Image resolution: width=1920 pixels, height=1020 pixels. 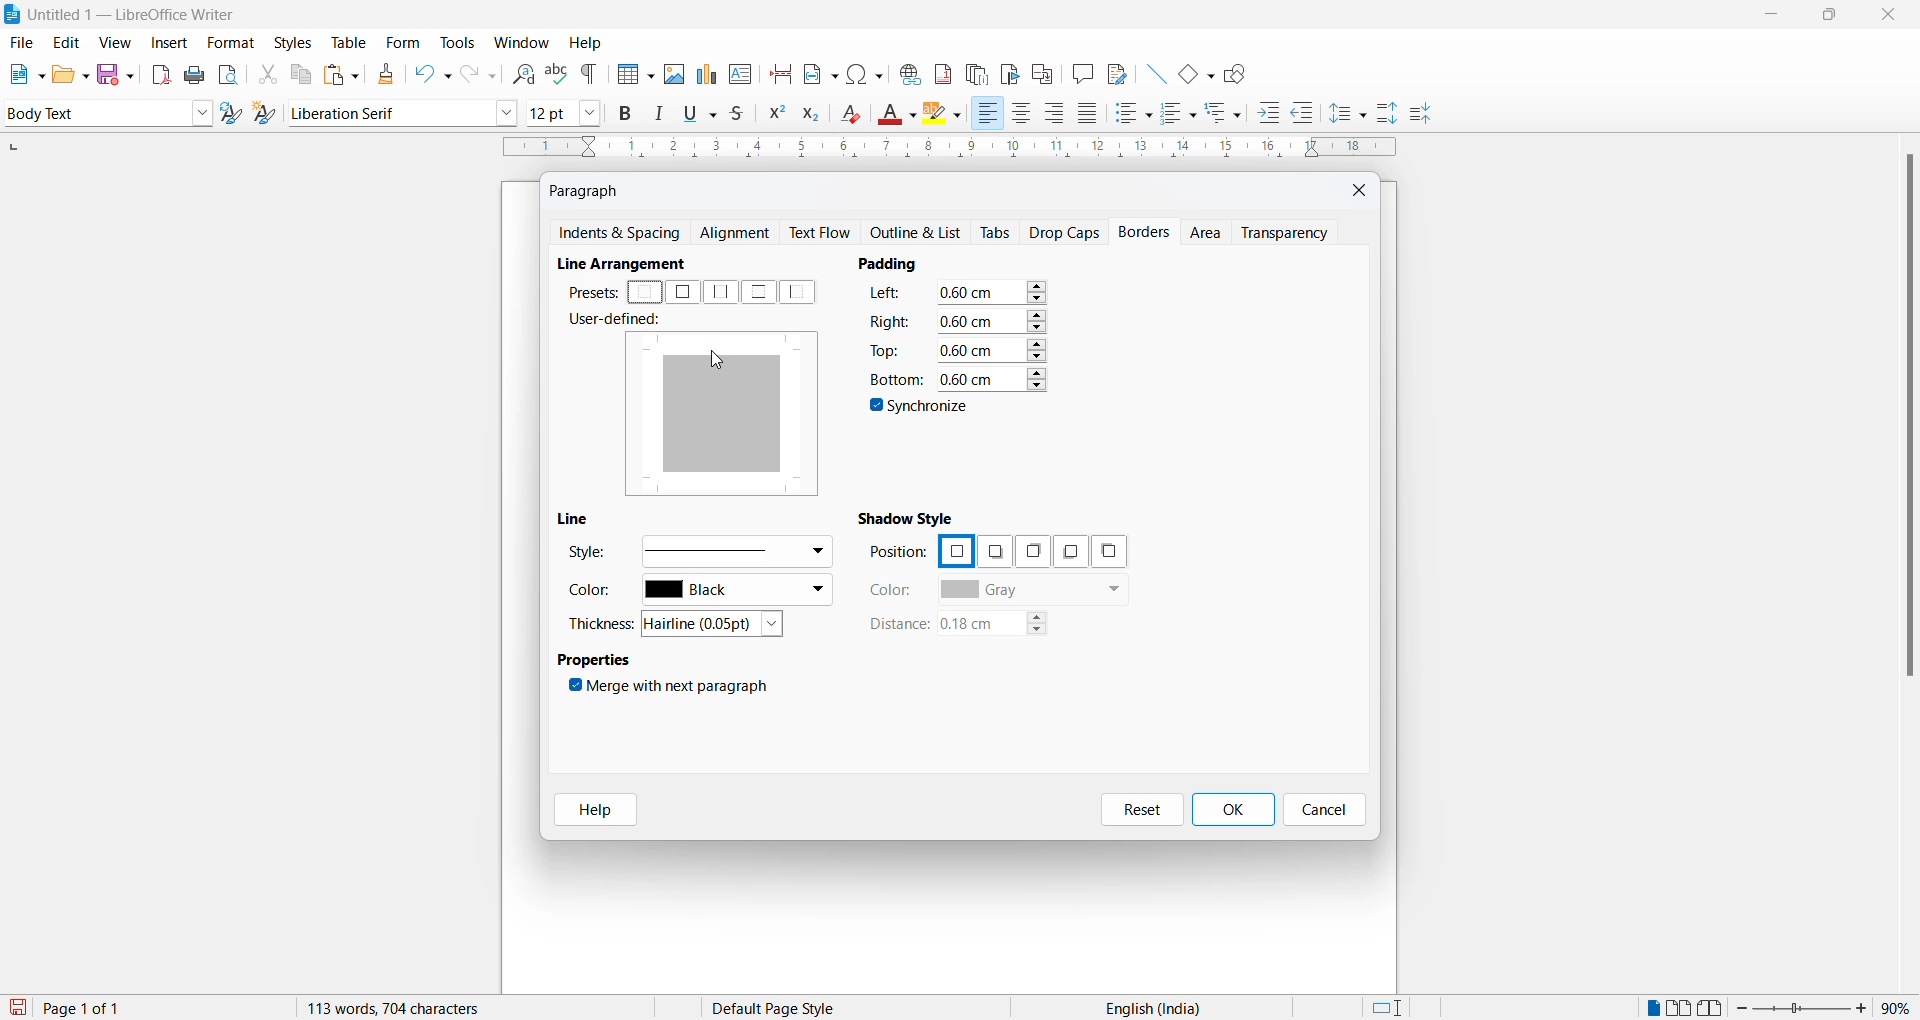 I want to click on close, so click(x=1893, y=16).